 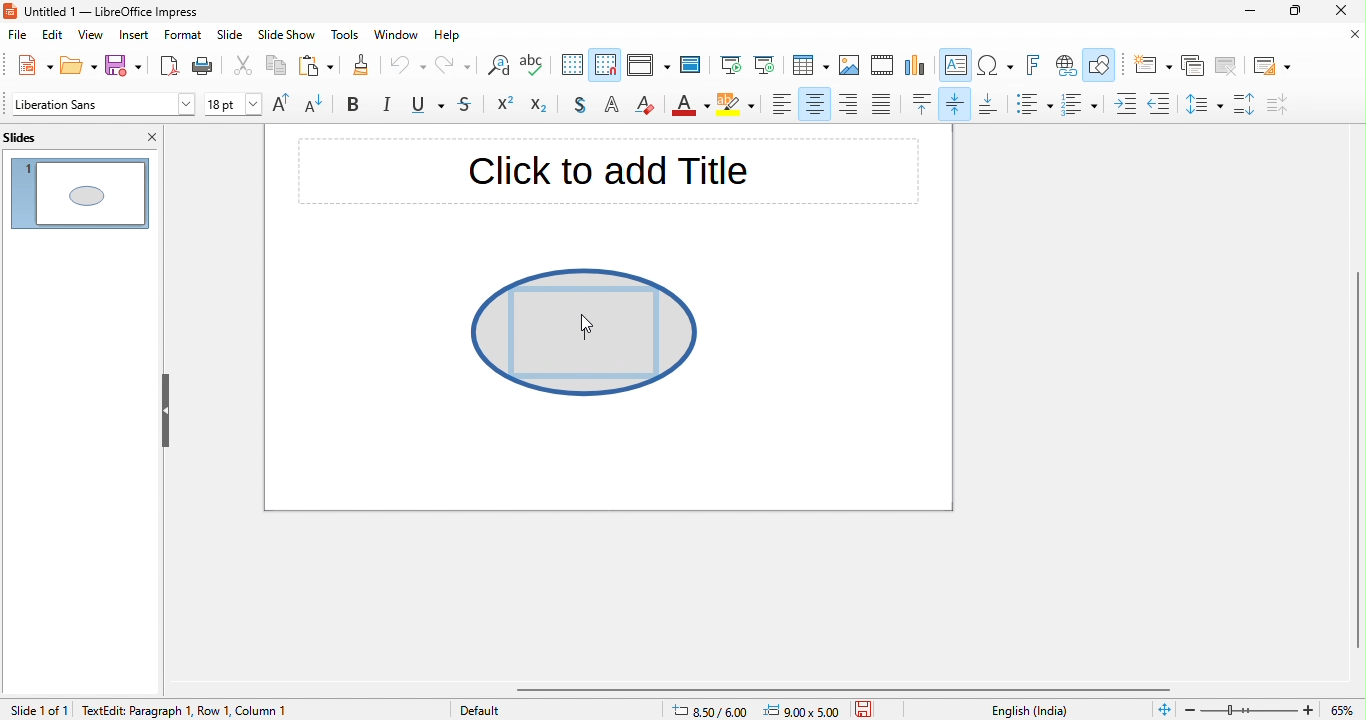 I want to click on duplicate slide, so click(x=1193, y=66).